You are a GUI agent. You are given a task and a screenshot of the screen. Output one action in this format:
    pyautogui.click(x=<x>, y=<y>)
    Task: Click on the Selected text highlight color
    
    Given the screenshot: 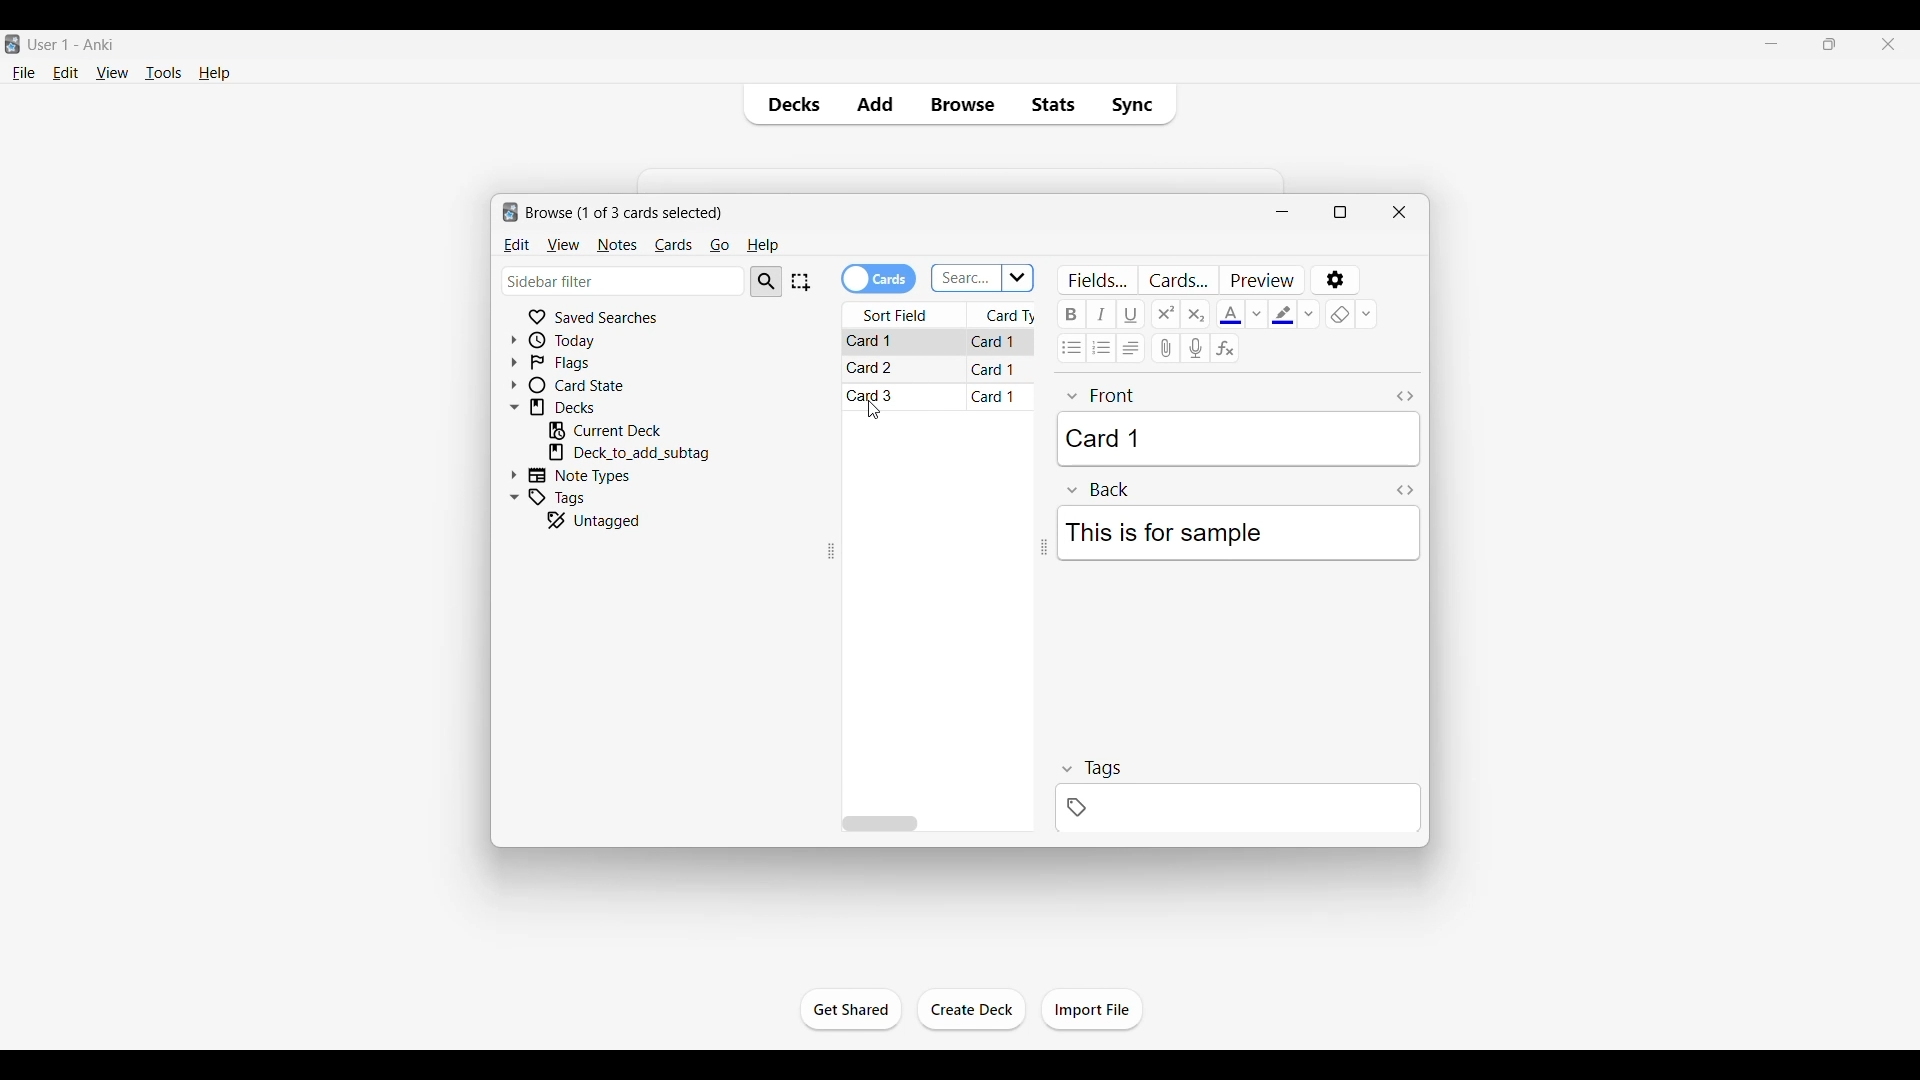 What is the action you would take?
    pyautogui.click(x=1283, y=314)
    